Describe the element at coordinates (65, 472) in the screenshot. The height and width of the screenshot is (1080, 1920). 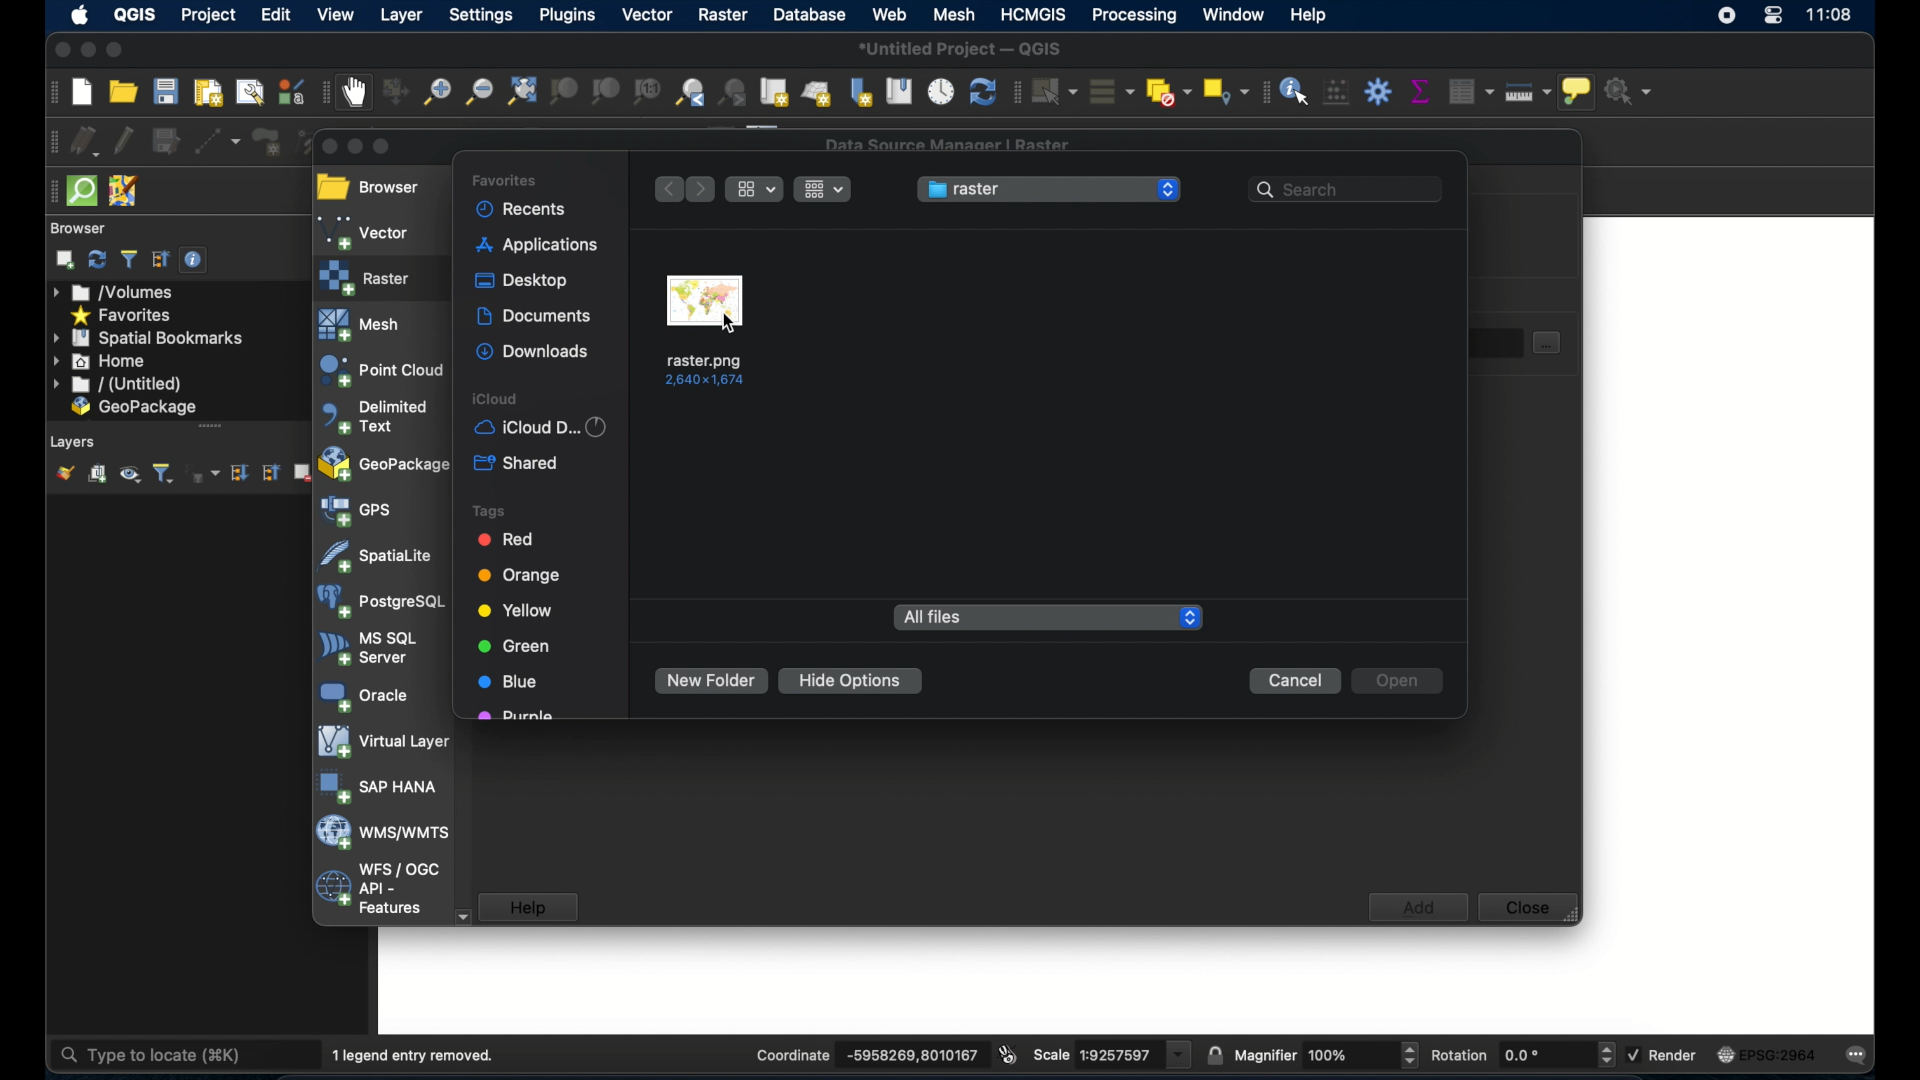
I see `open layer styling panel` at that location.